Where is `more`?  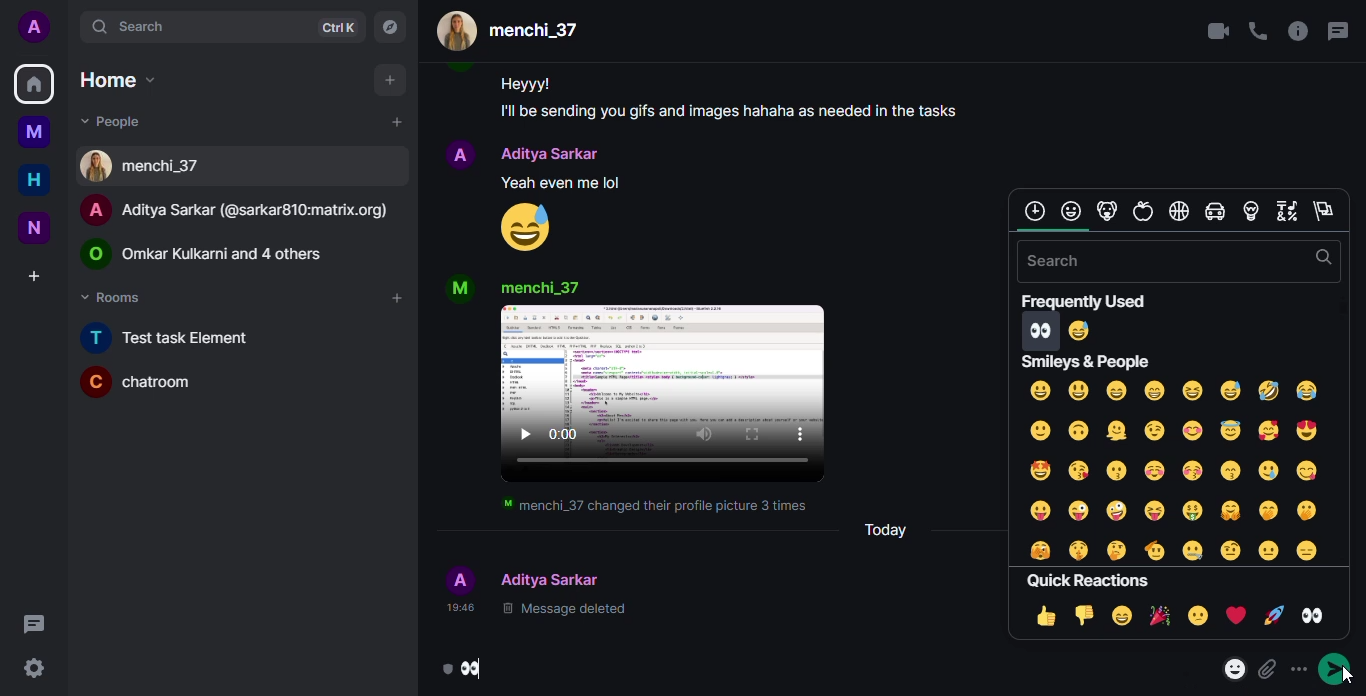
more is located at coordinates (1298, 670).